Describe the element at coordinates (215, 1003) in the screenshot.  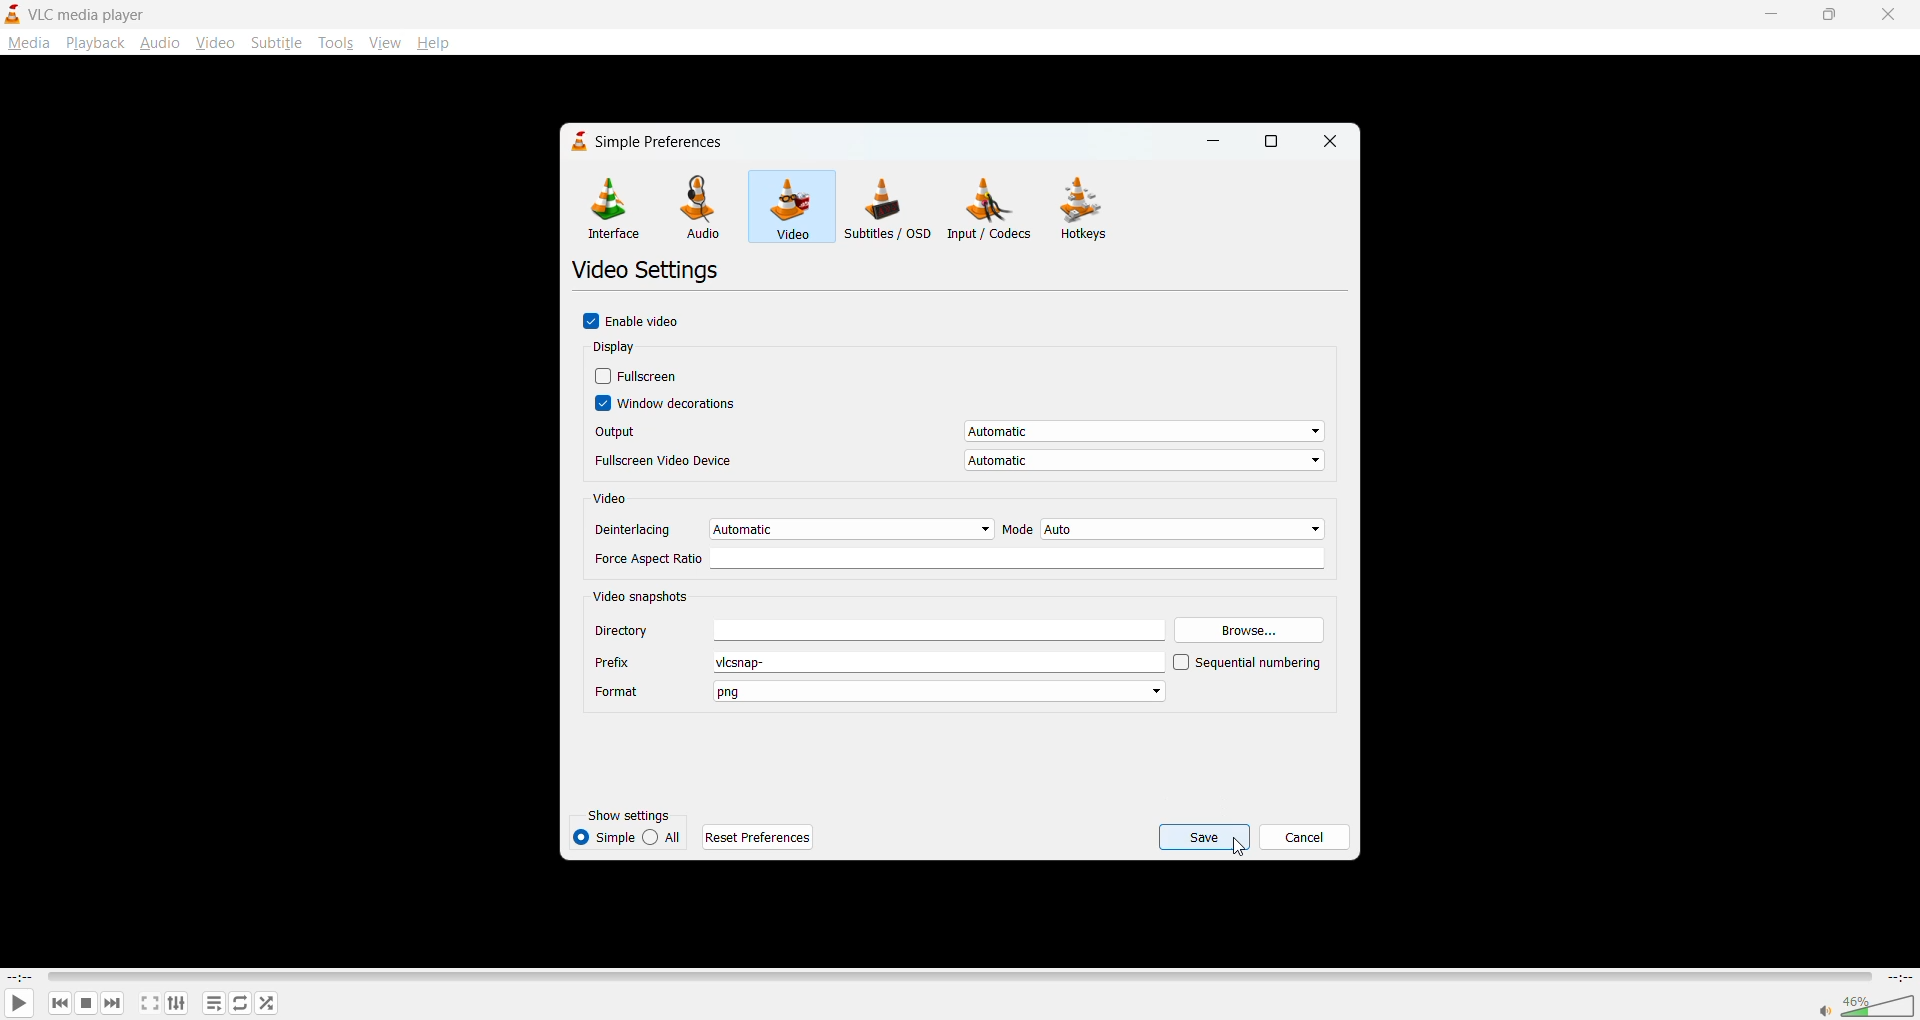
I see `playlist` at that location.